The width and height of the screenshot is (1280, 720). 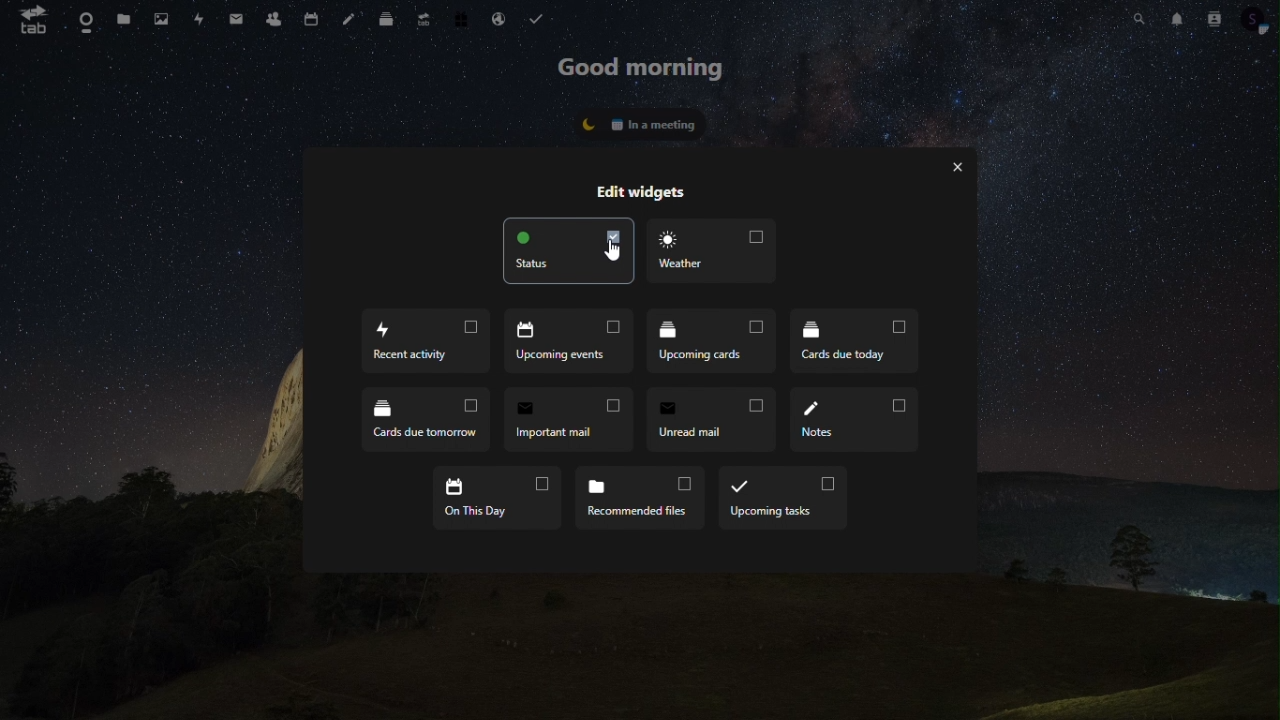 I want to click on dashboard, so click(x=84, y=20).